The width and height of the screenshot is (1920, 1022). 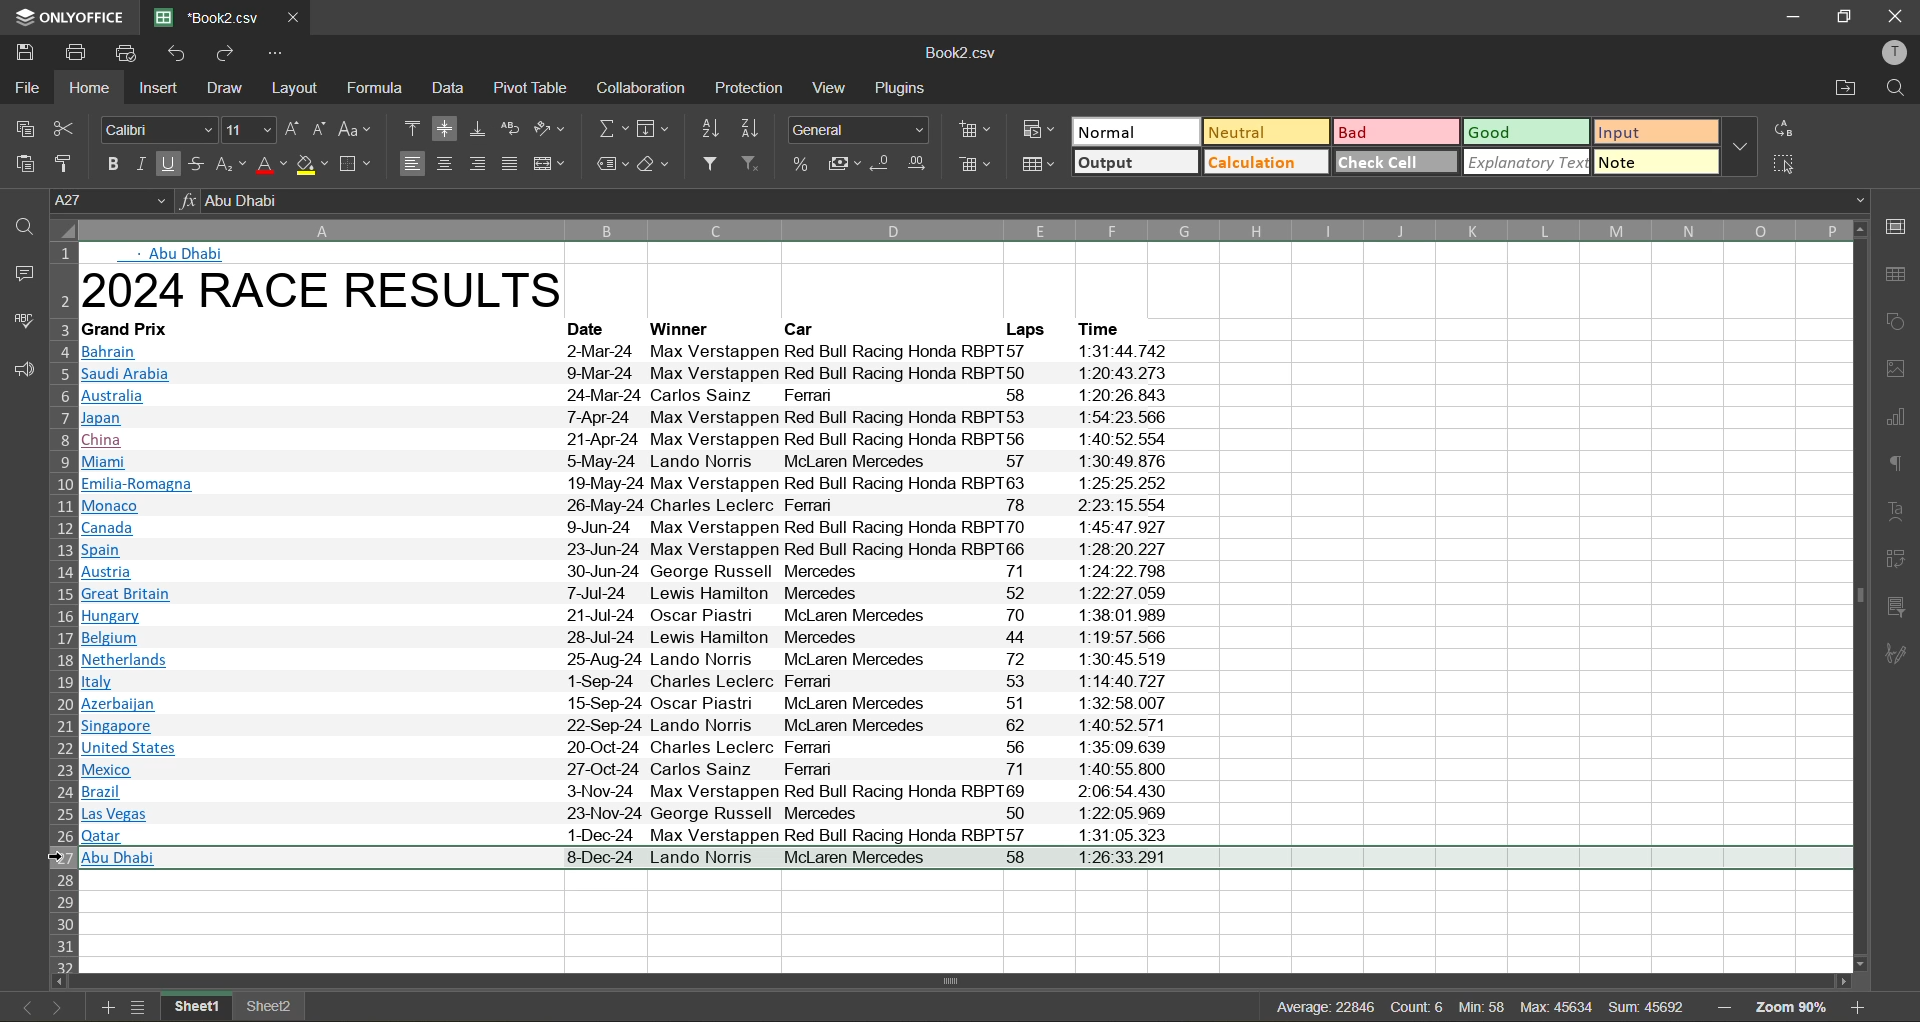 I want to click on select all cells, so click(x=60, y=231).